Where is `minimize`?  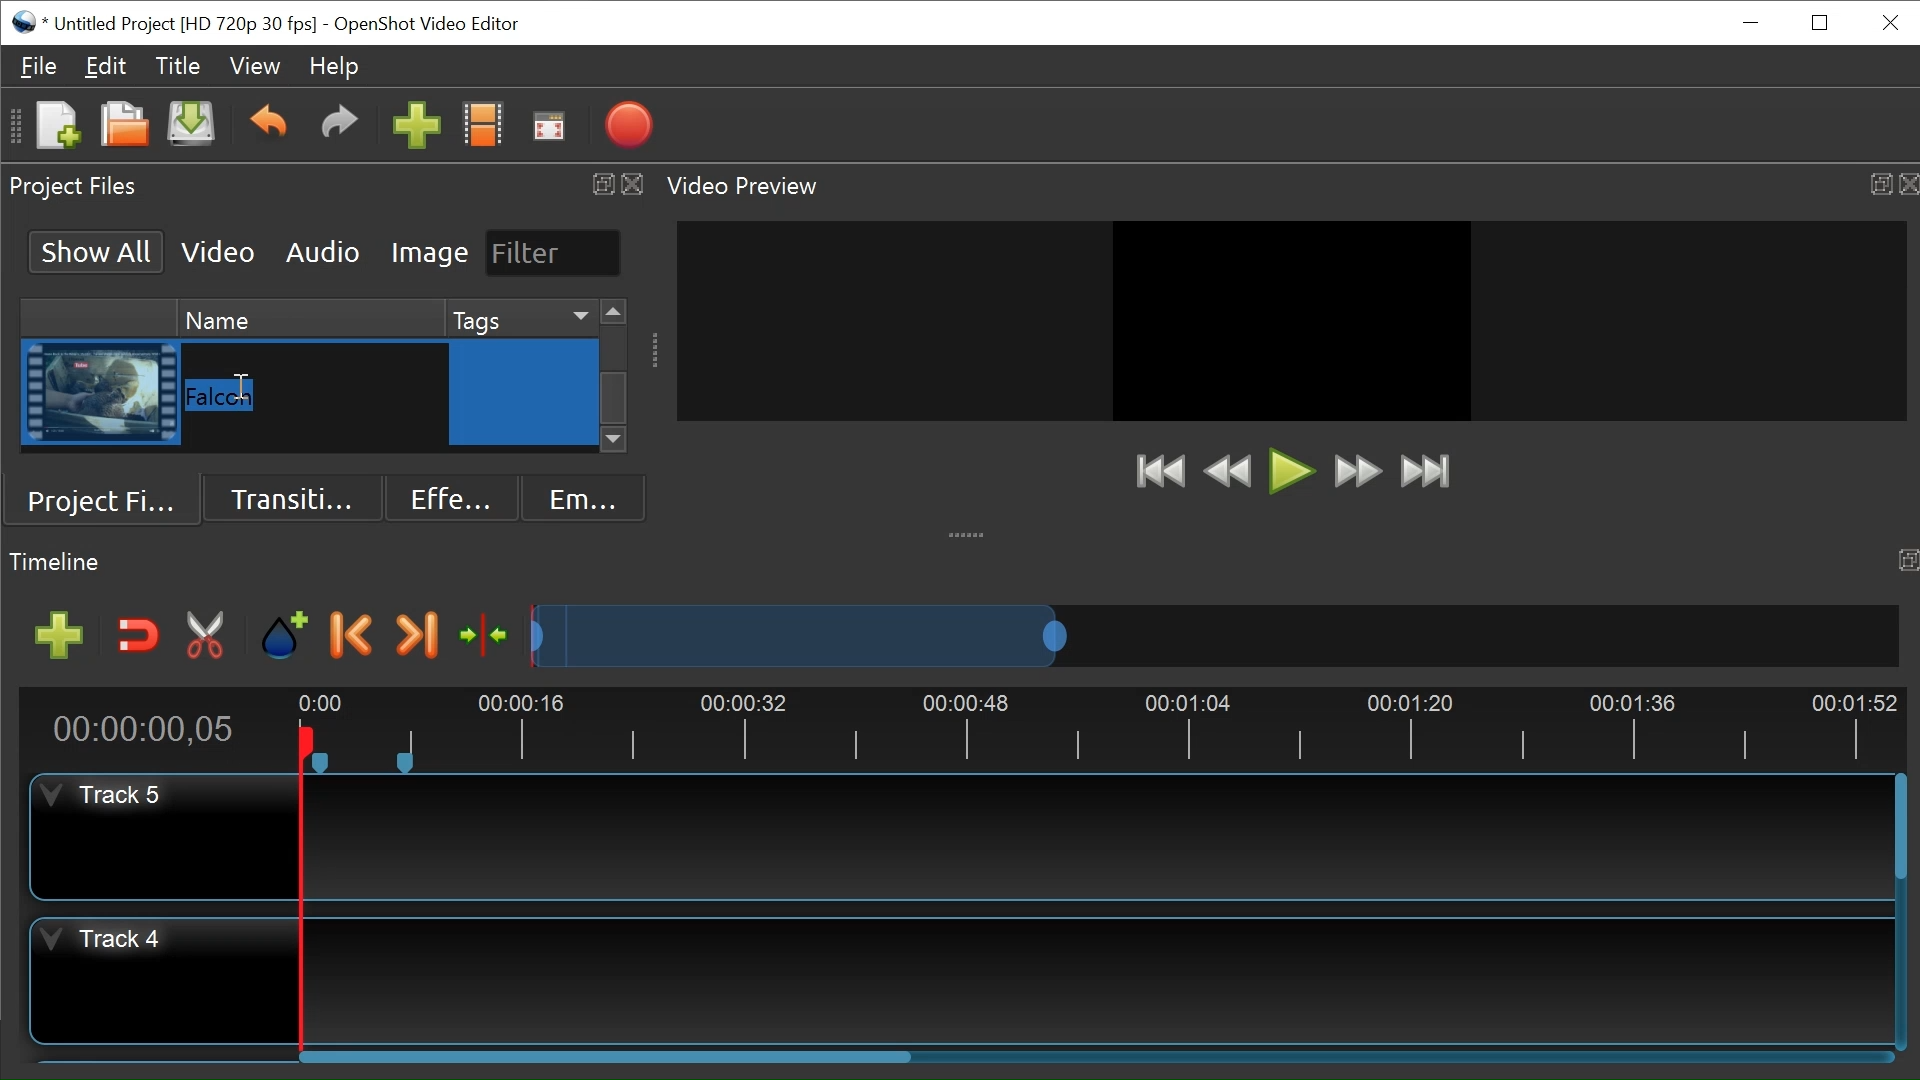
minimize is located at coordinates (1753, 22).